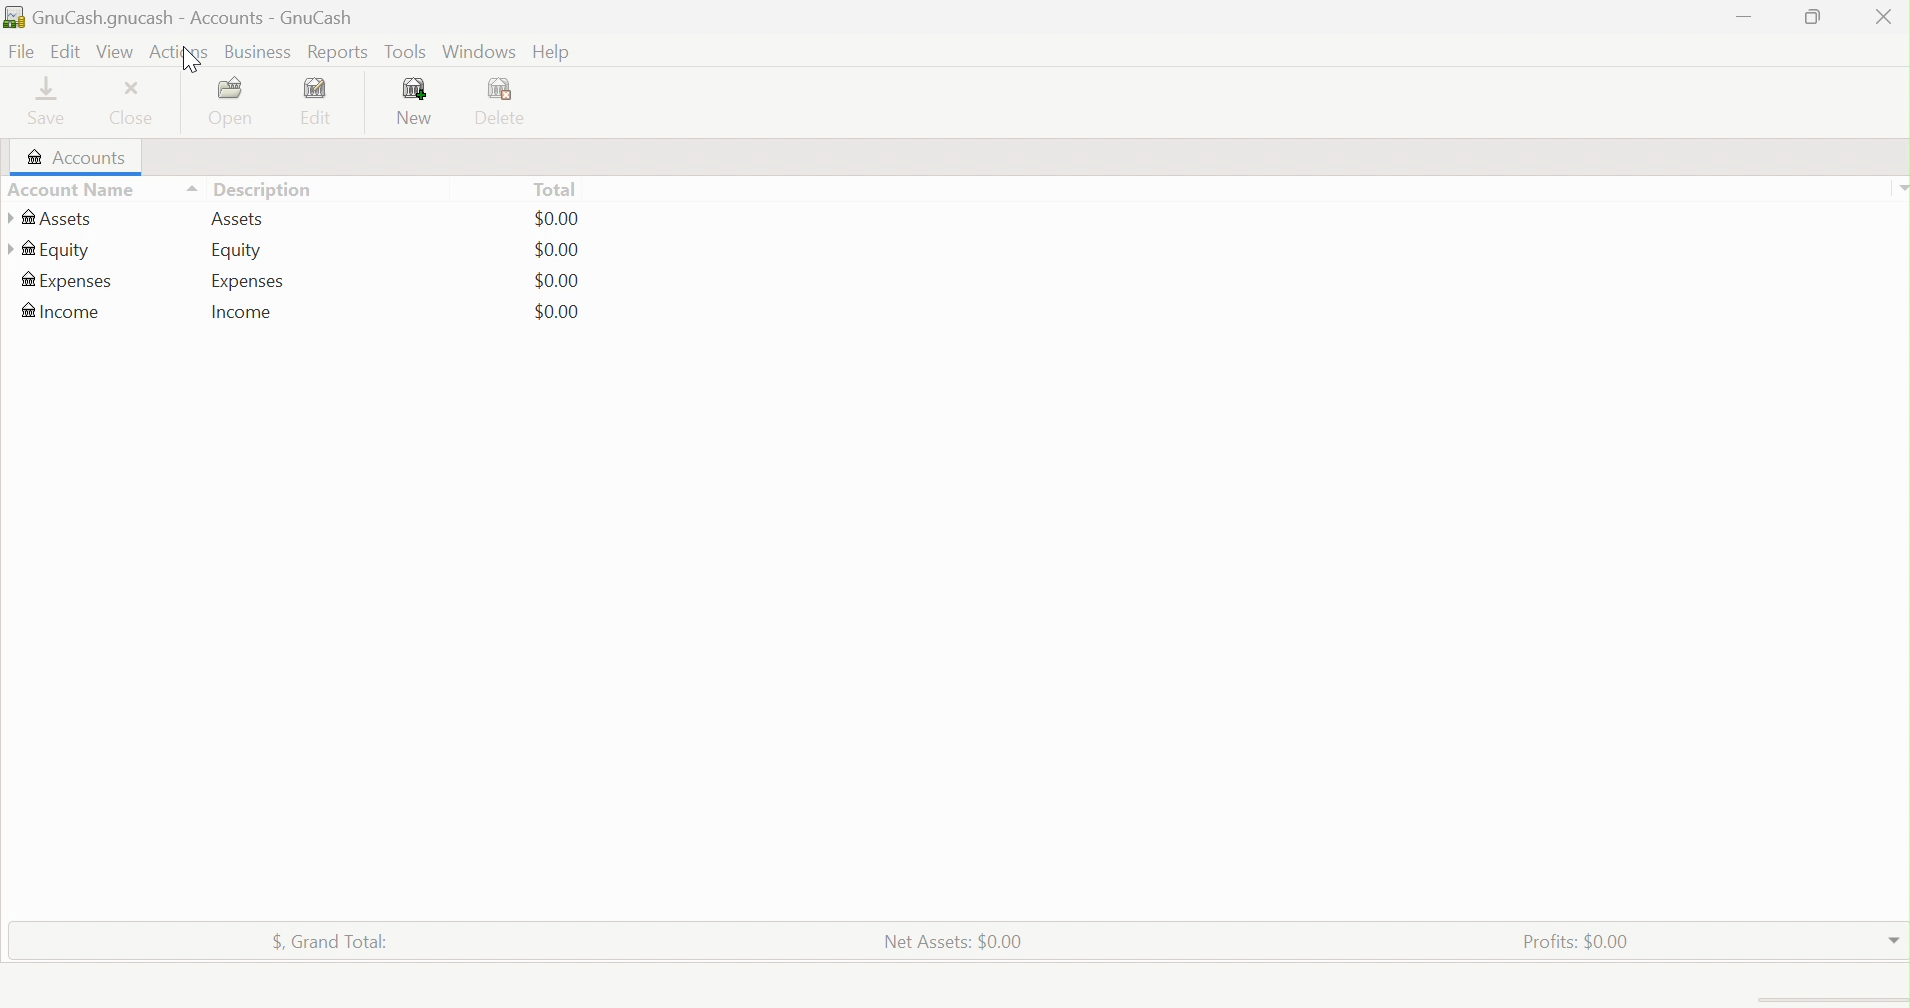  What do you see at coordinates (115, 52) in the screenshot?
I see `View` at bounding box center [115, 52].